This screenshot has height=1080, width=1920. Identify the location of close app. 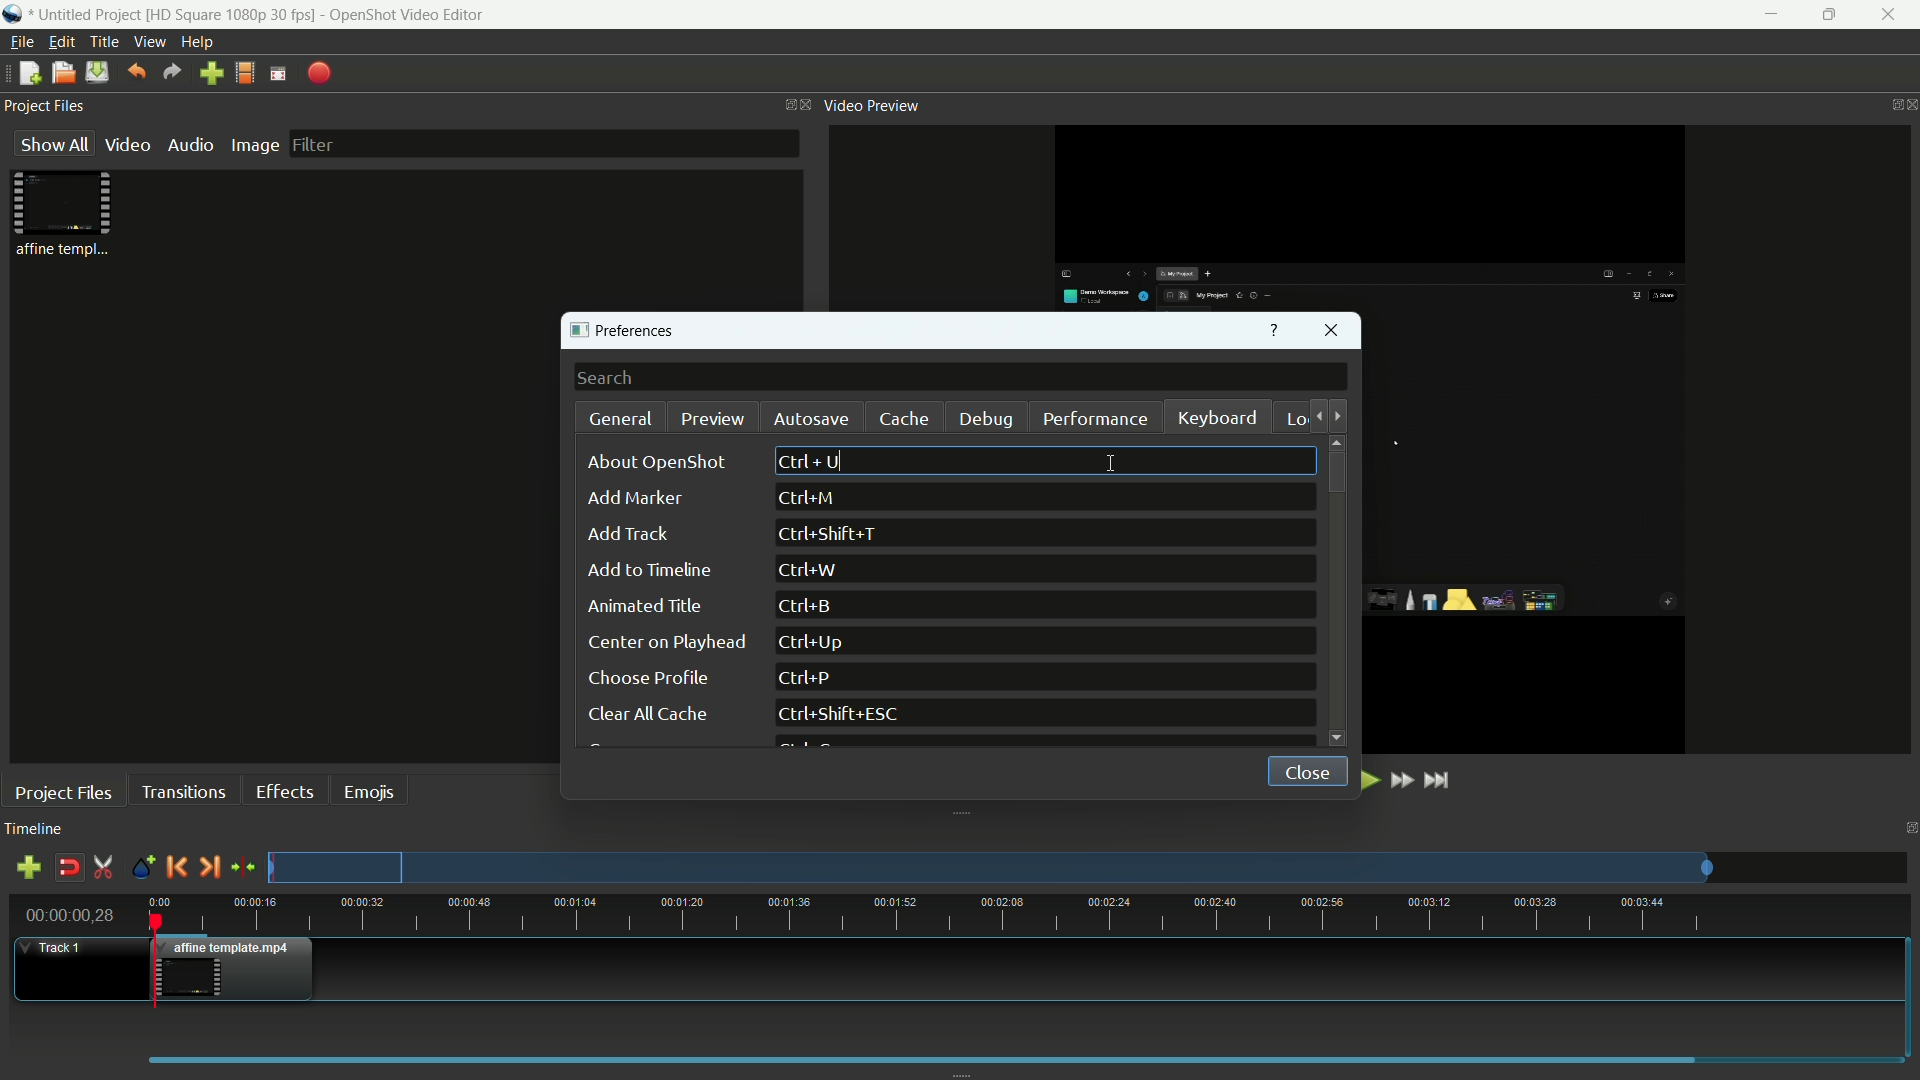
(1892, 15).